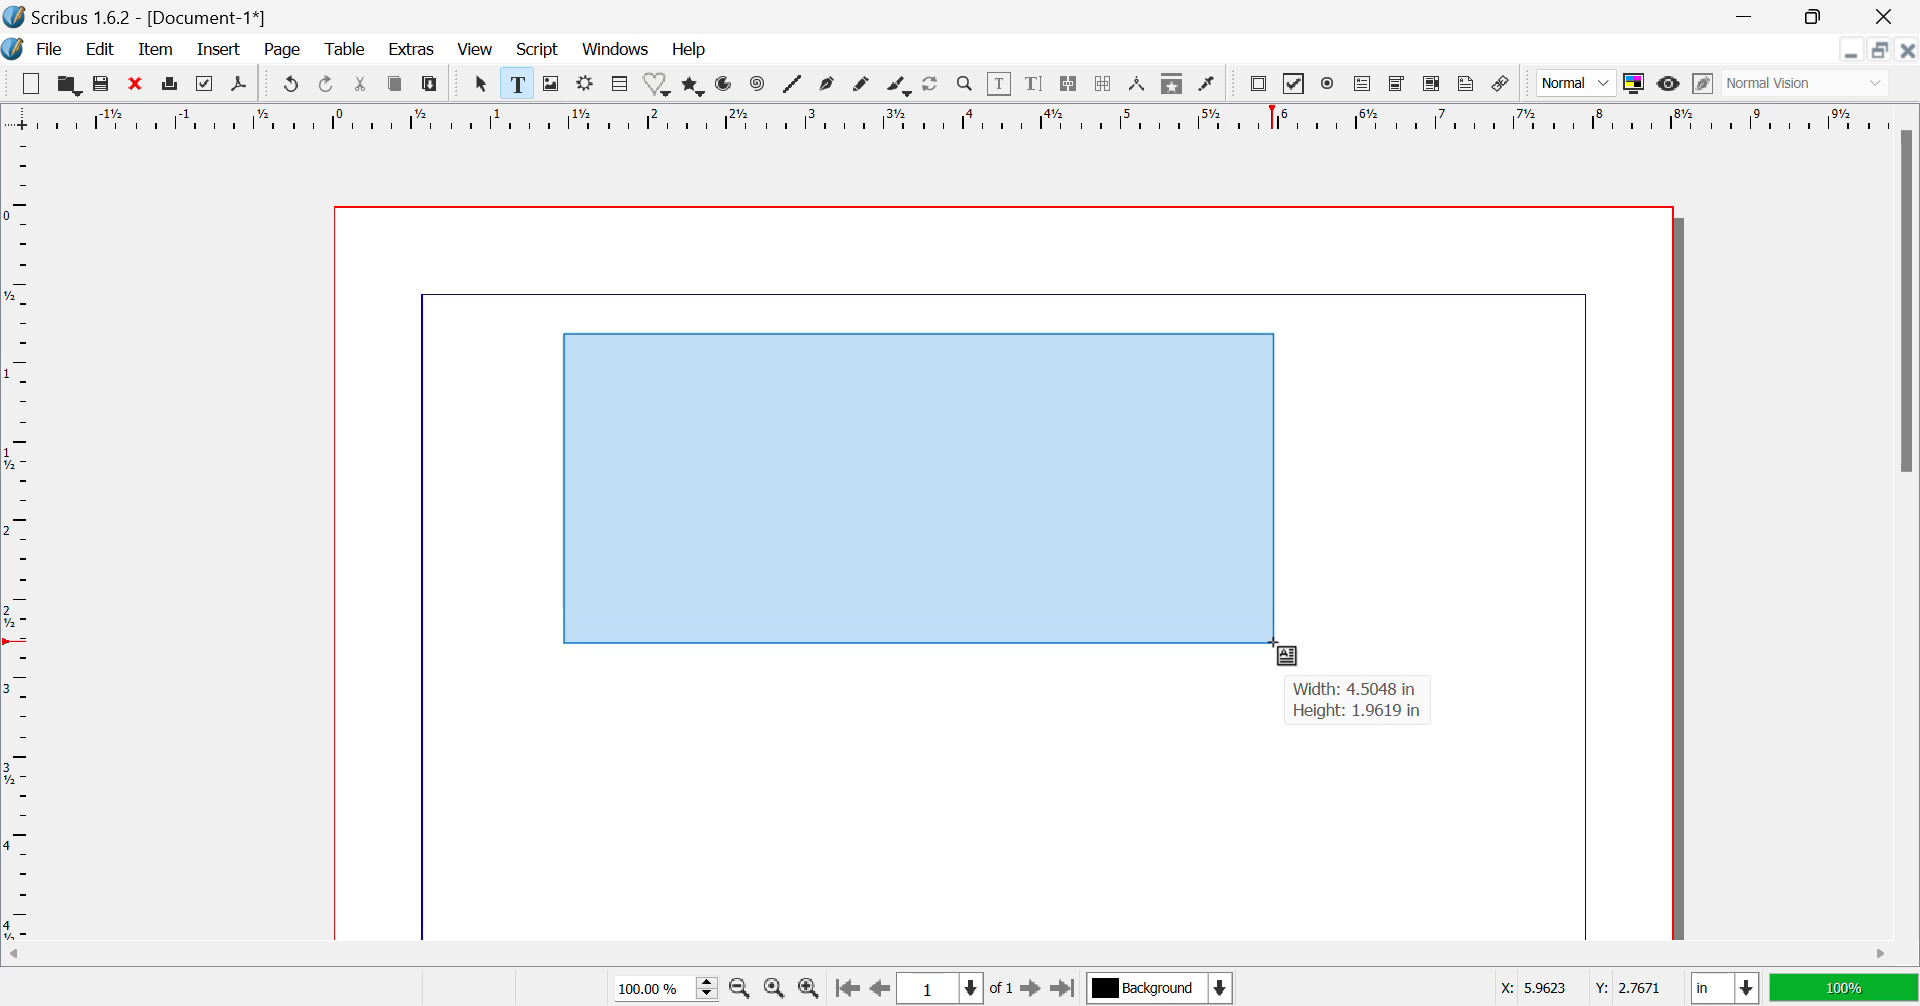 The image size is (1920, 1006). What do you see at coordinates (862, 88) in the screenshot?
I see `Freehand Line` at bounding box center [862, 88].